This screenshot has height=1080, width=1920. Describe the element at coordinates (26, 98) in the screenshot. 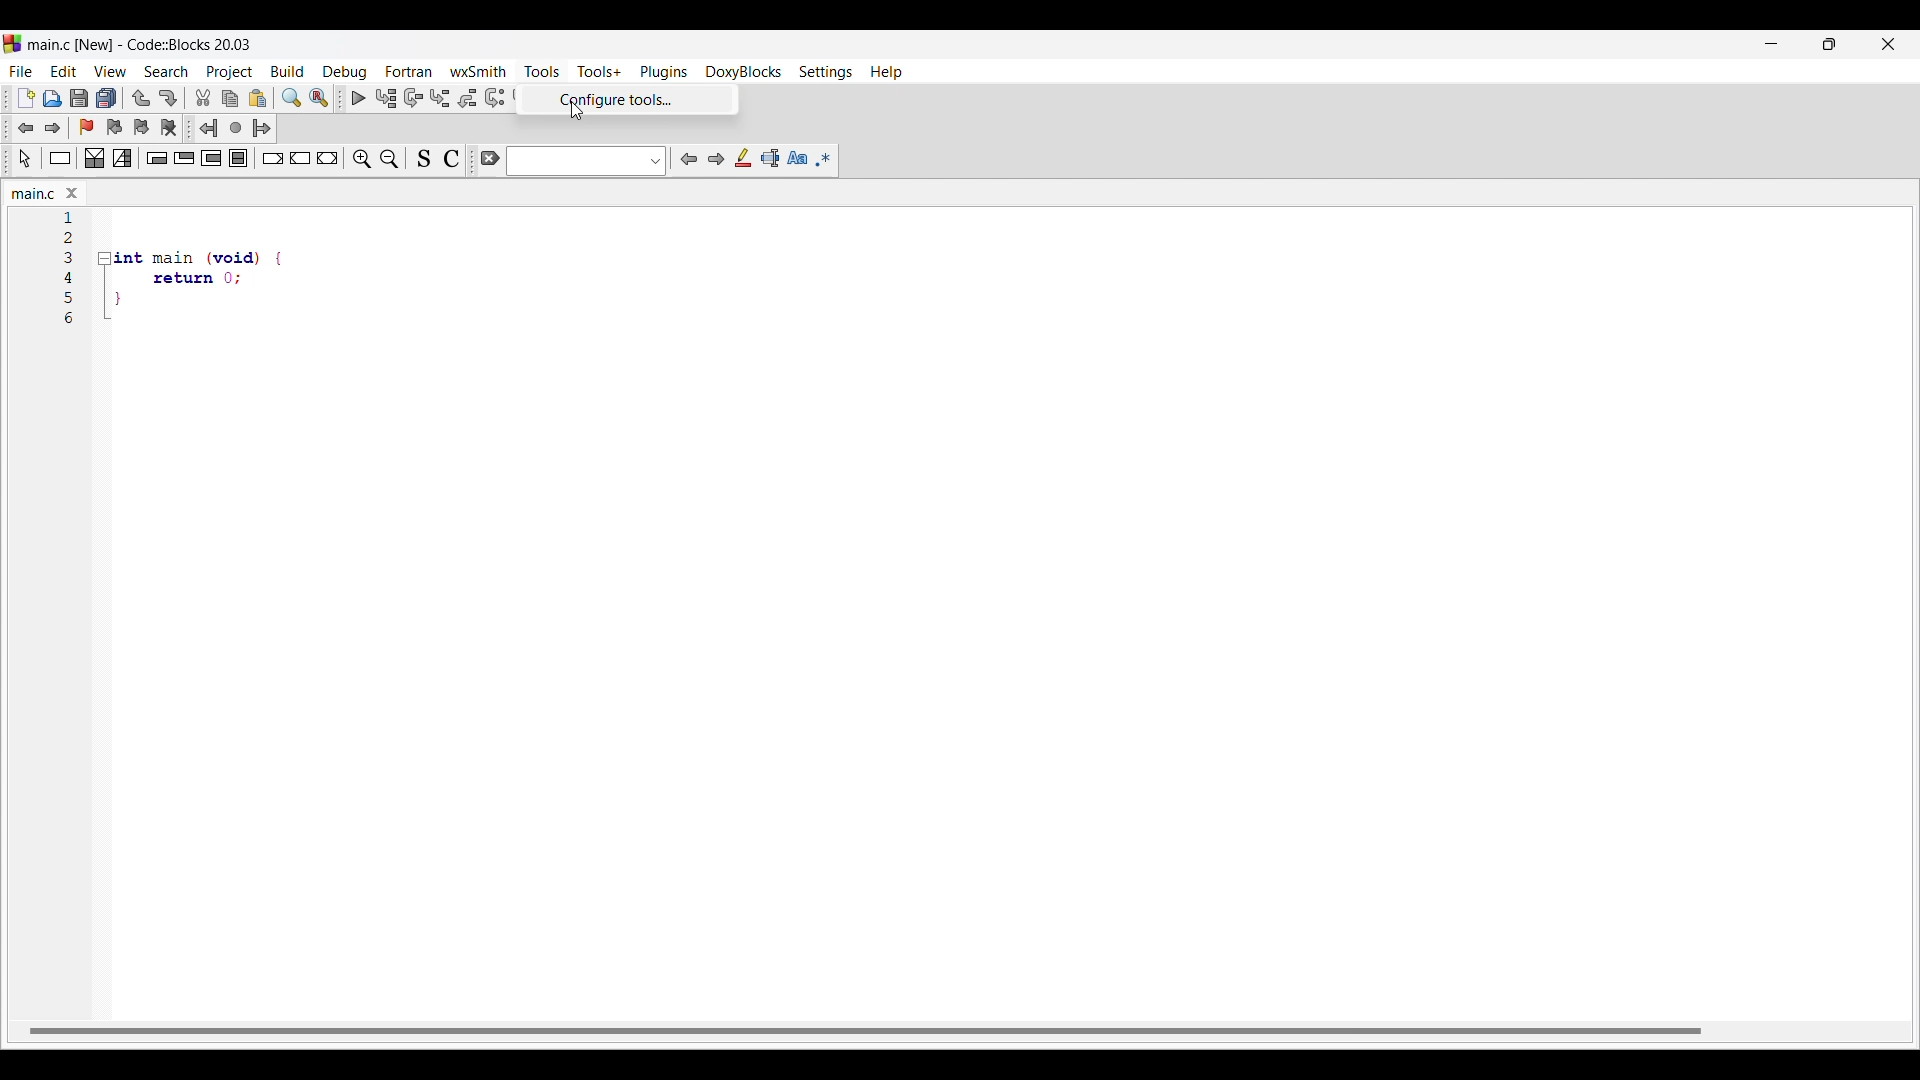

I see `New file` at that location.